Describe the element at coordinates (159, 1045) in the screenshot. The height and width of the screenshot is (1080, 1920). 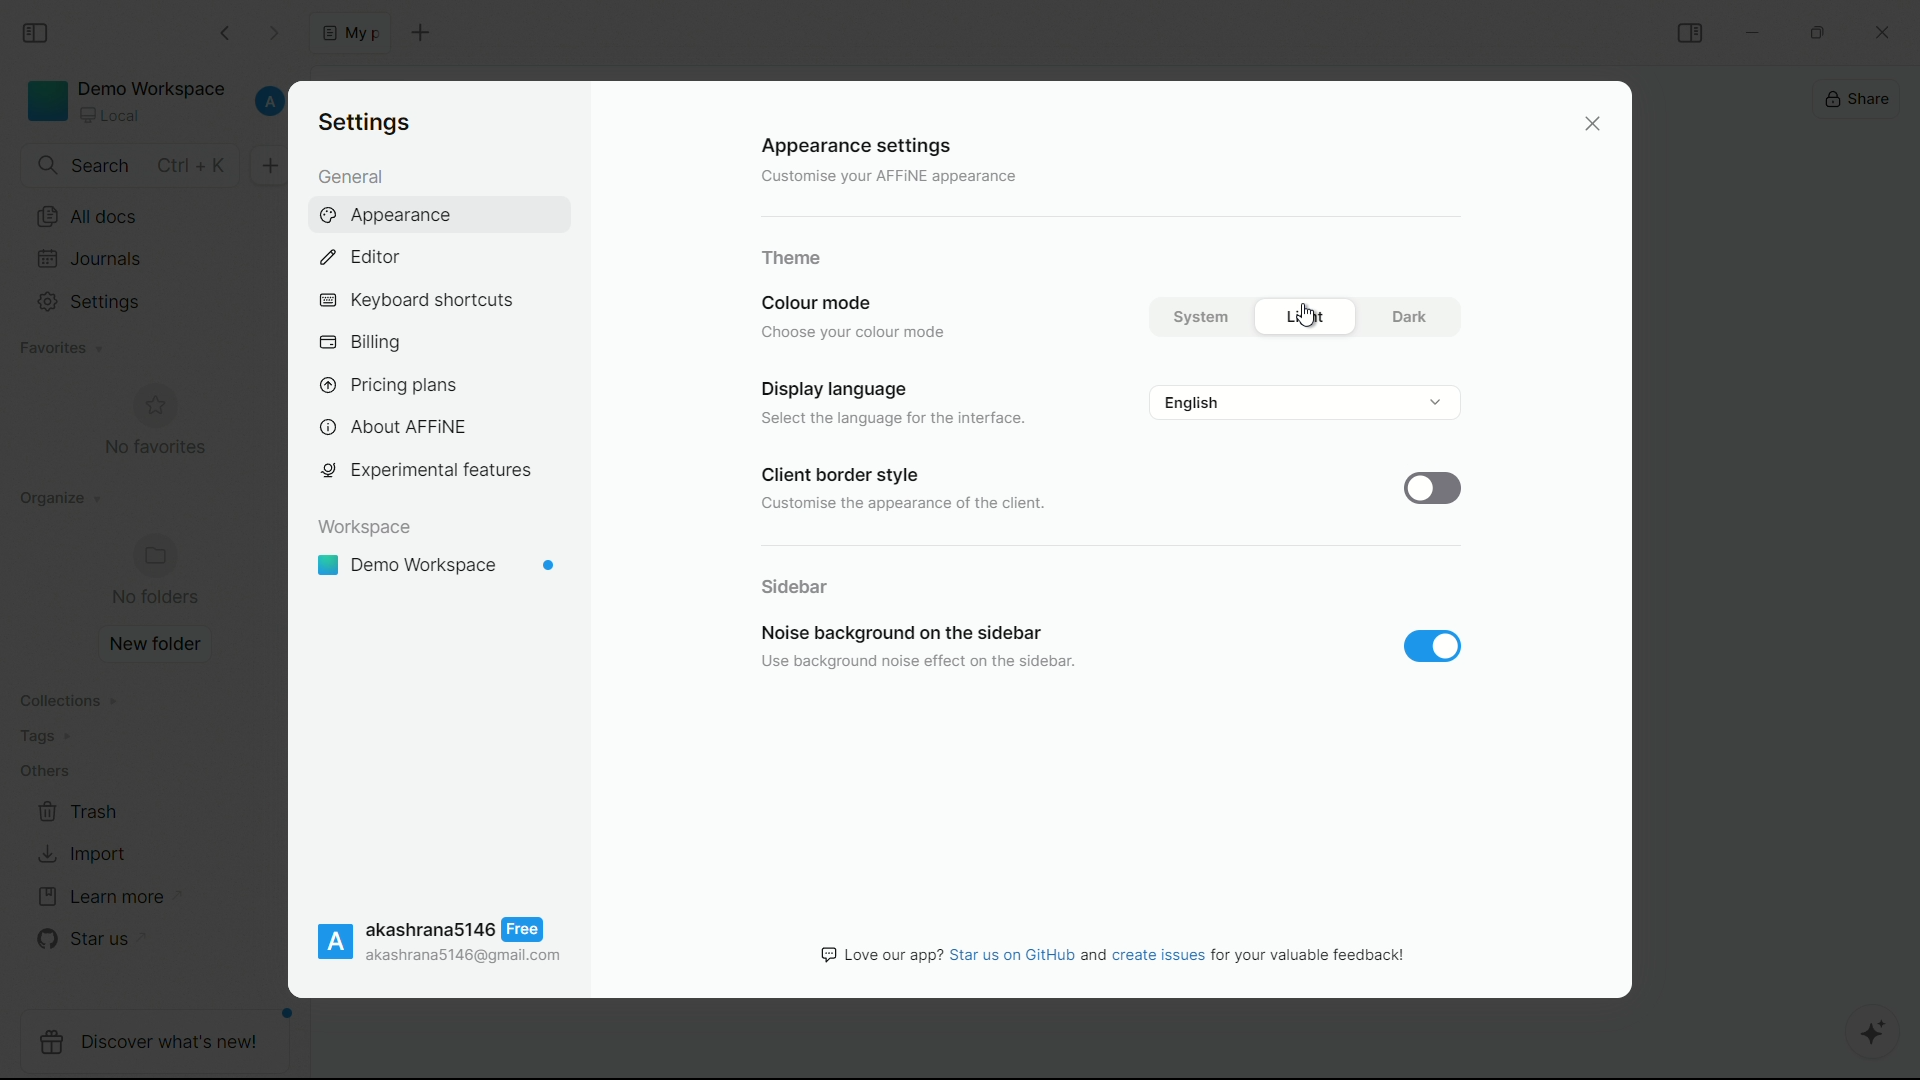
I see `Discover What's new` at that location.